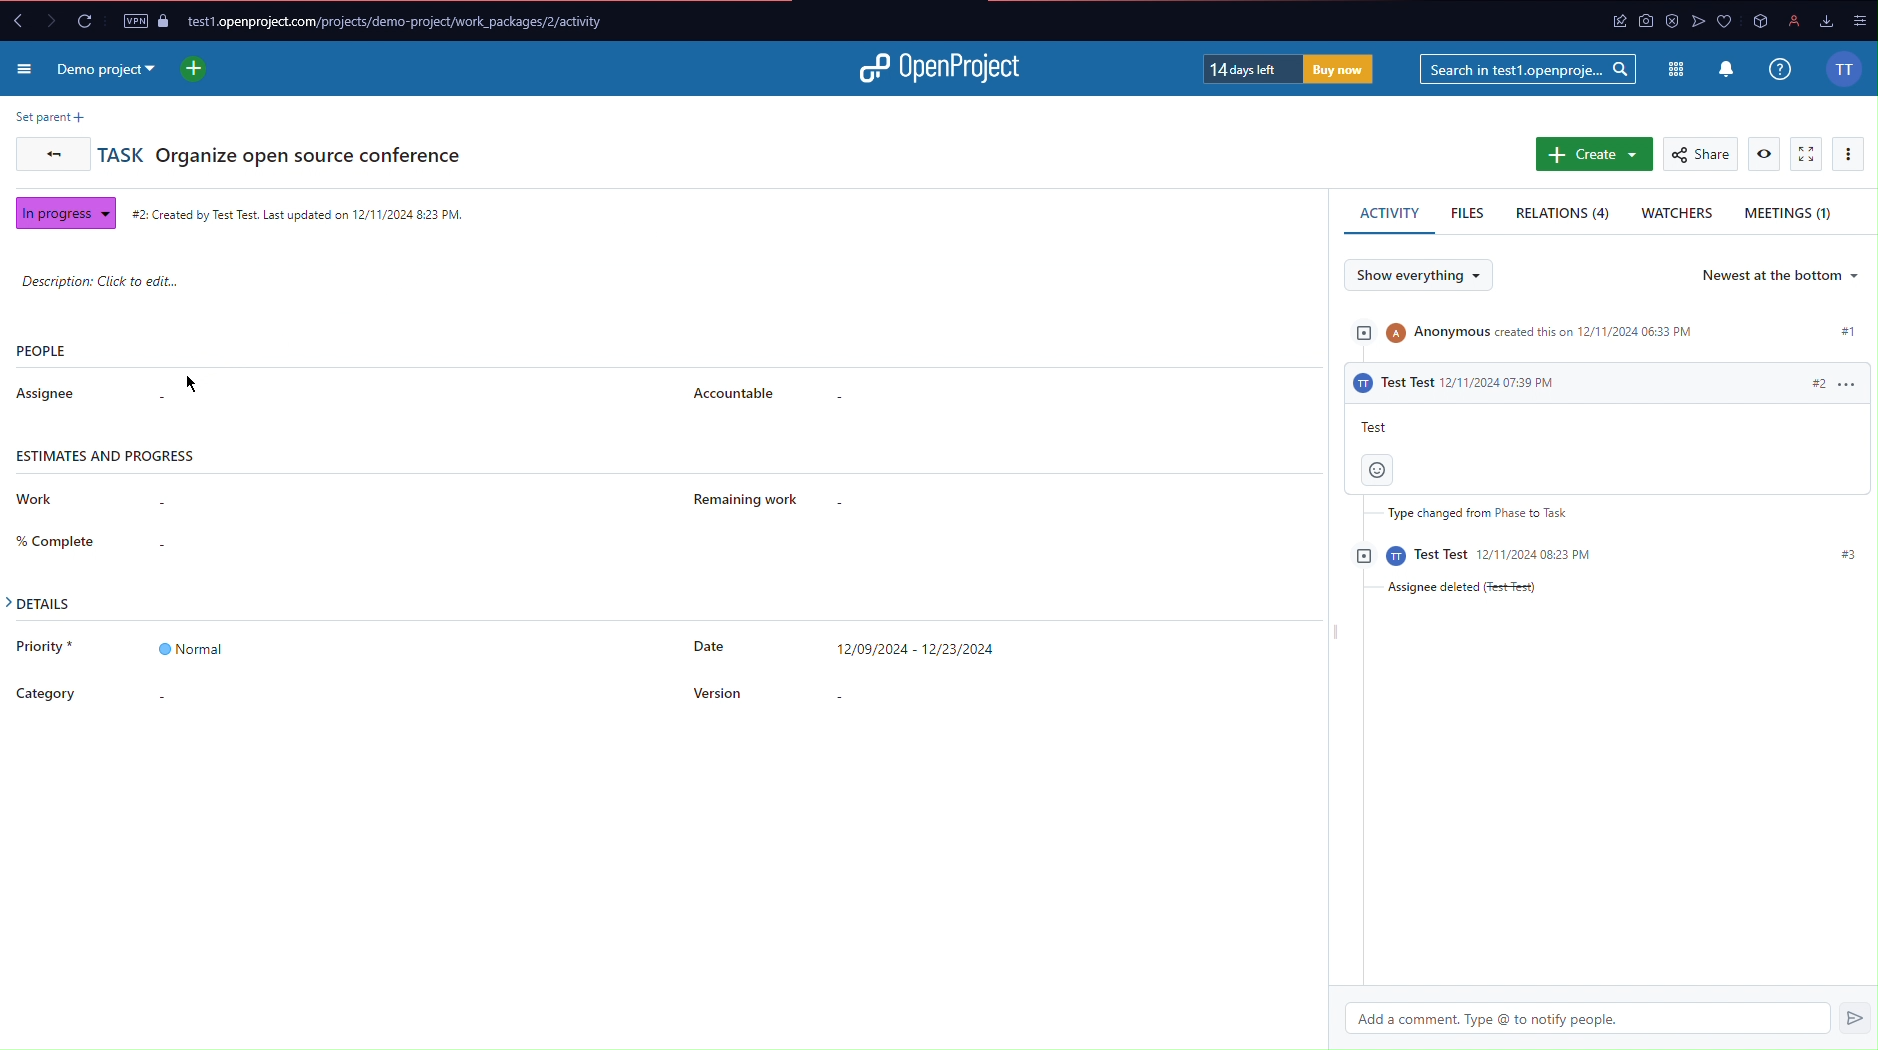  I want to click on New project, so click(197, 68).